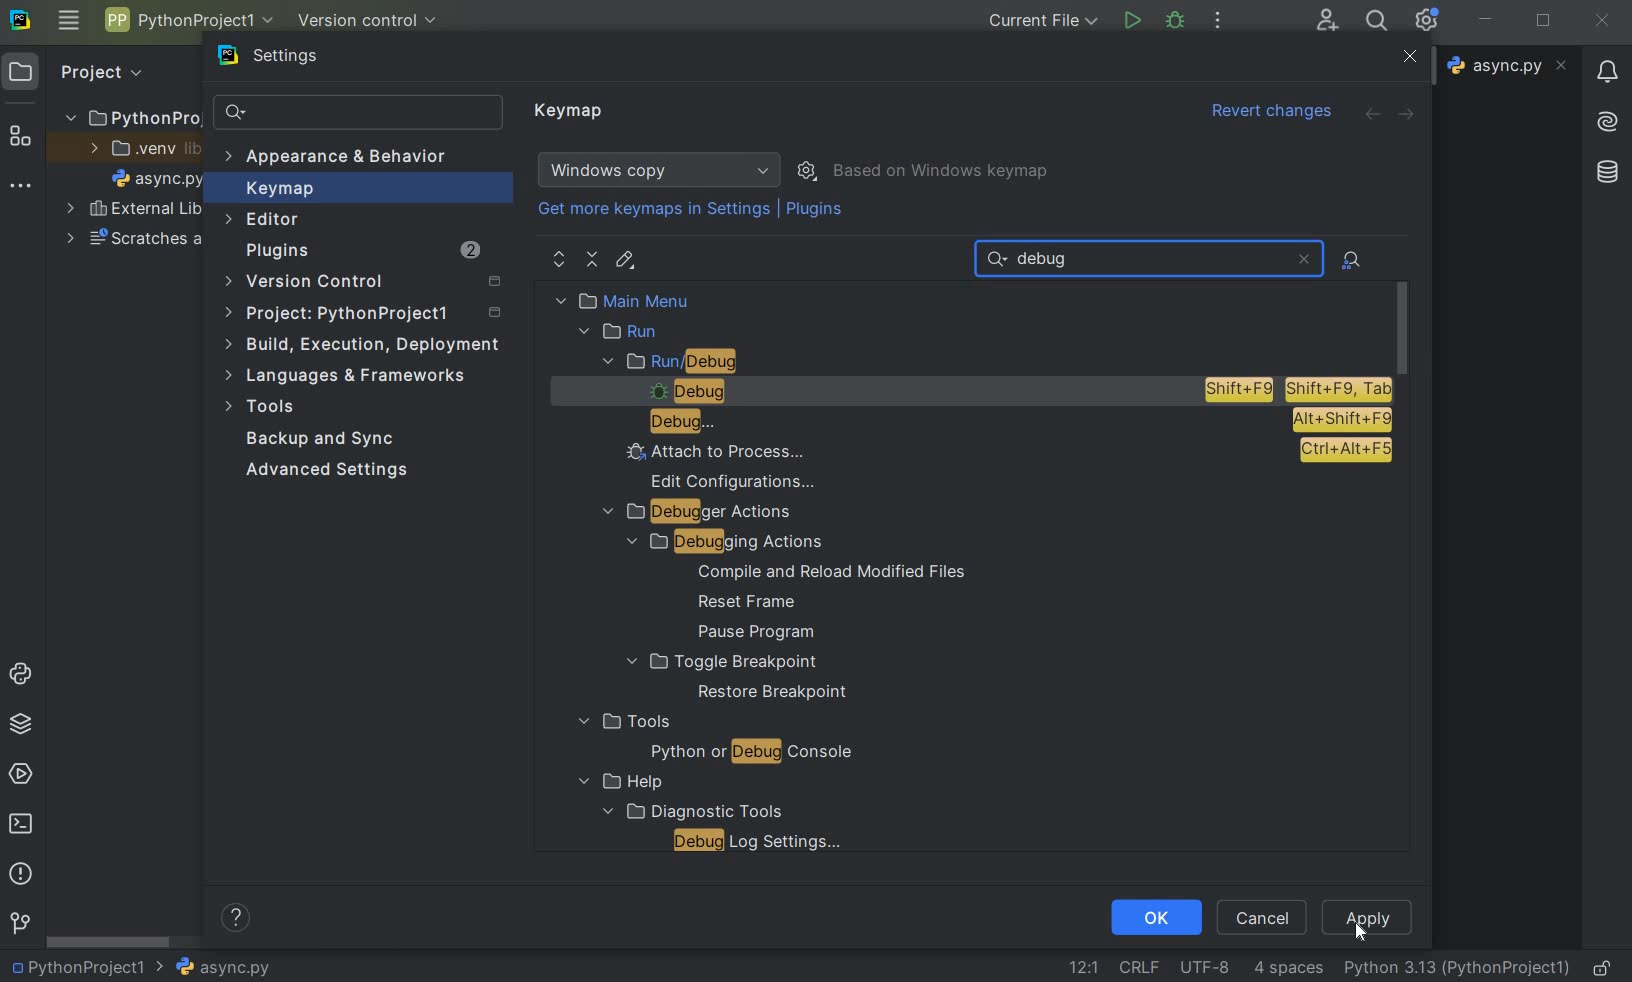 This screenshot has width=1632, height=982. I want to click on back, so click(1371, 114).